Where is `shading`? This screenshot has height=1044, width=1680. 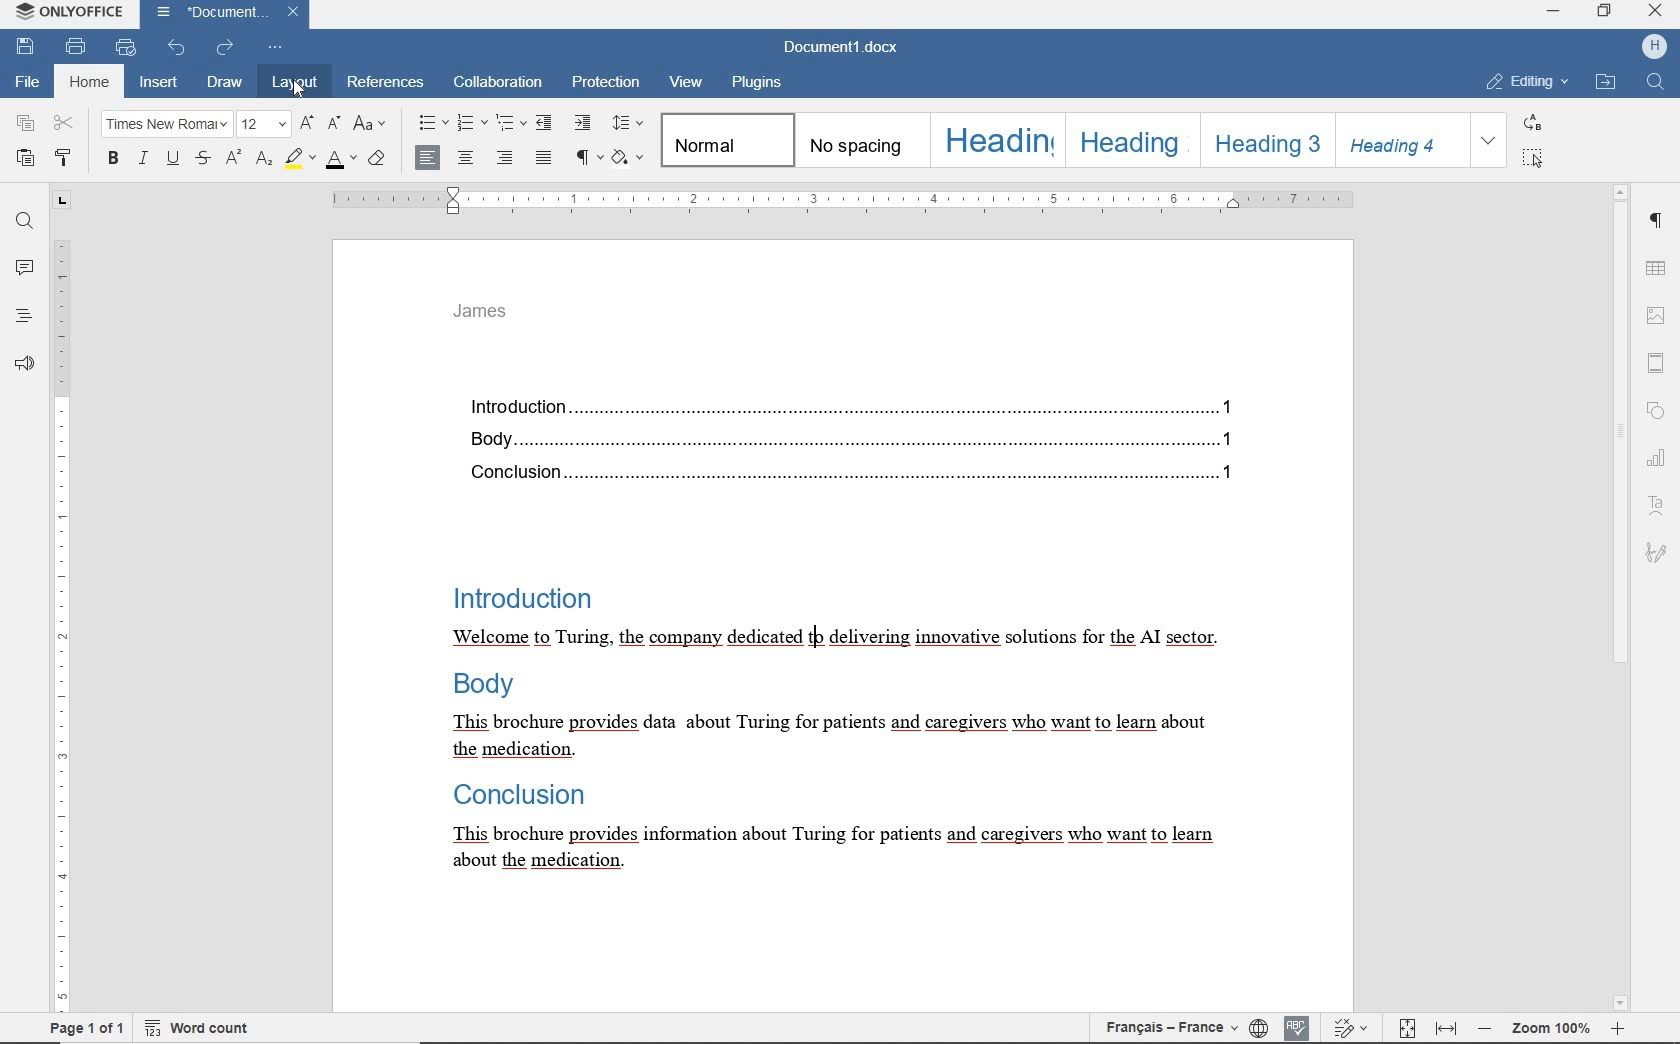 shading is located at coordinates (630, 157).